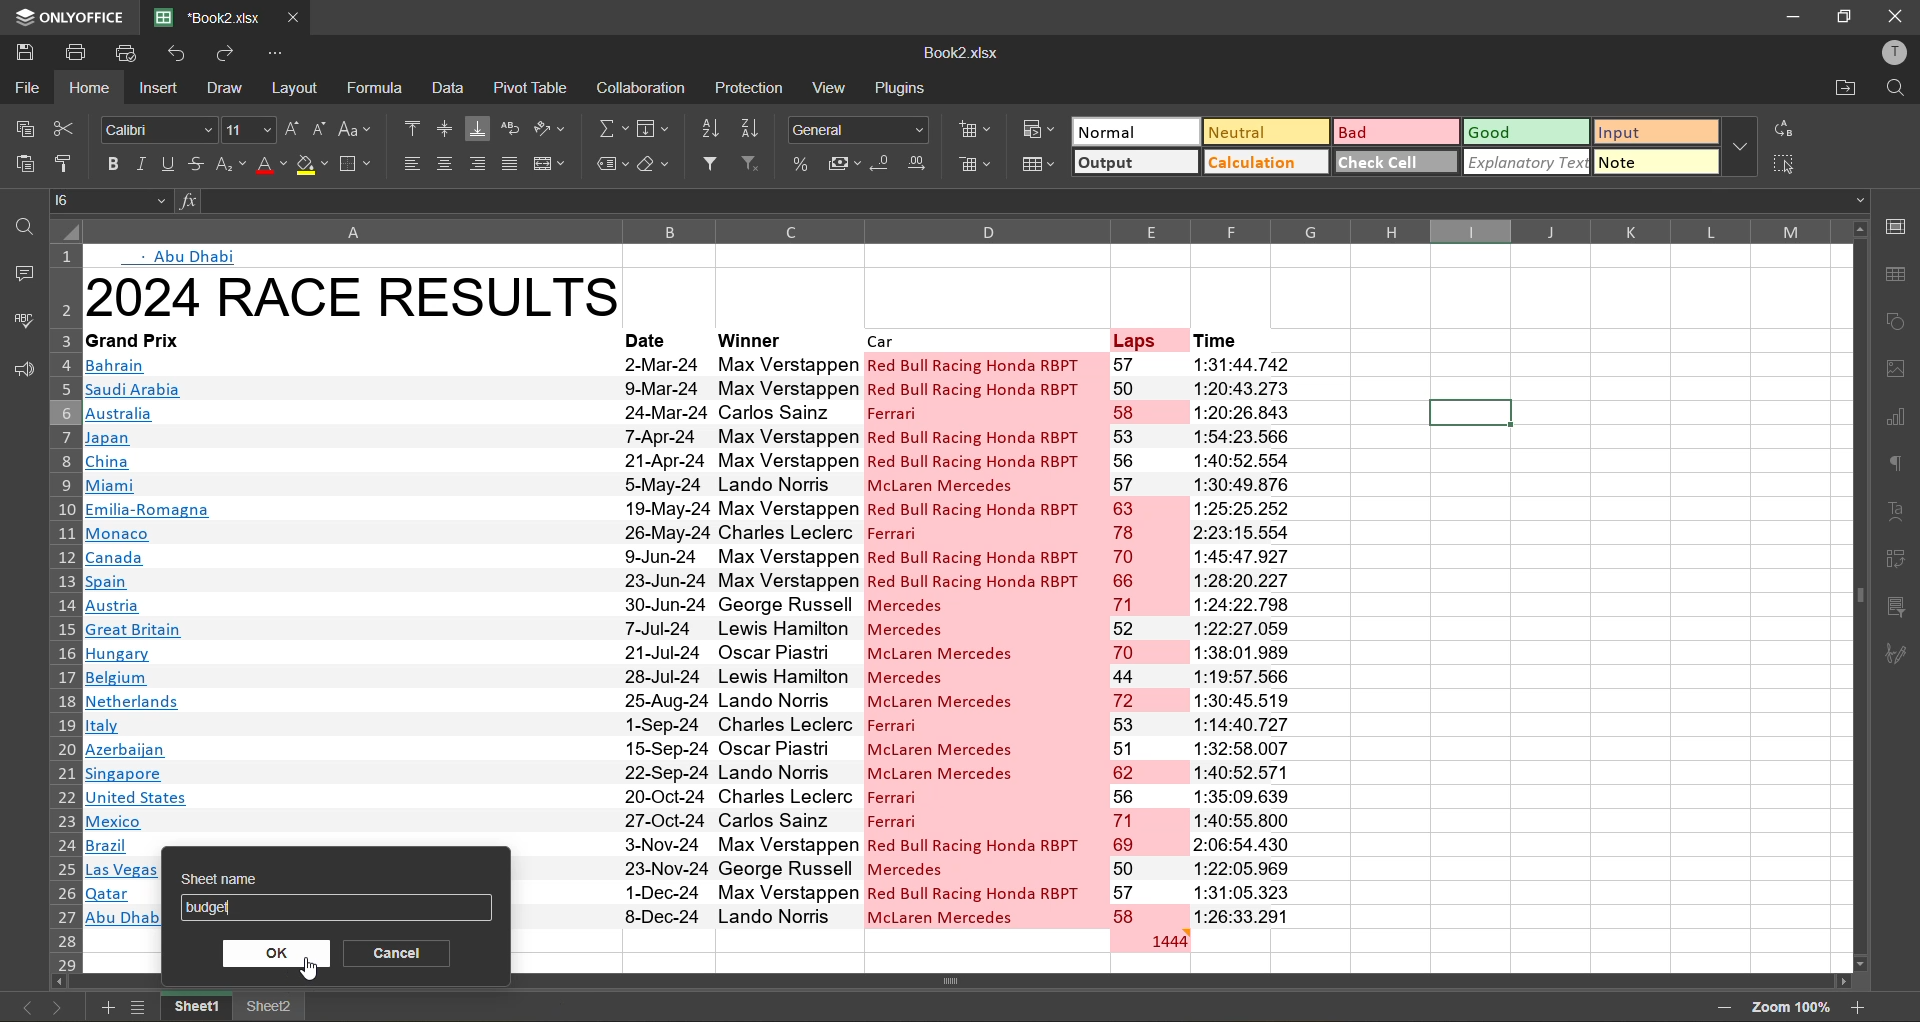 Image resolution: width=1920 pixels, height=1022 pixels. What do you see at coordinates (26, 168) in the screenshot?
I see `paste` at bounding box center [26, 168].